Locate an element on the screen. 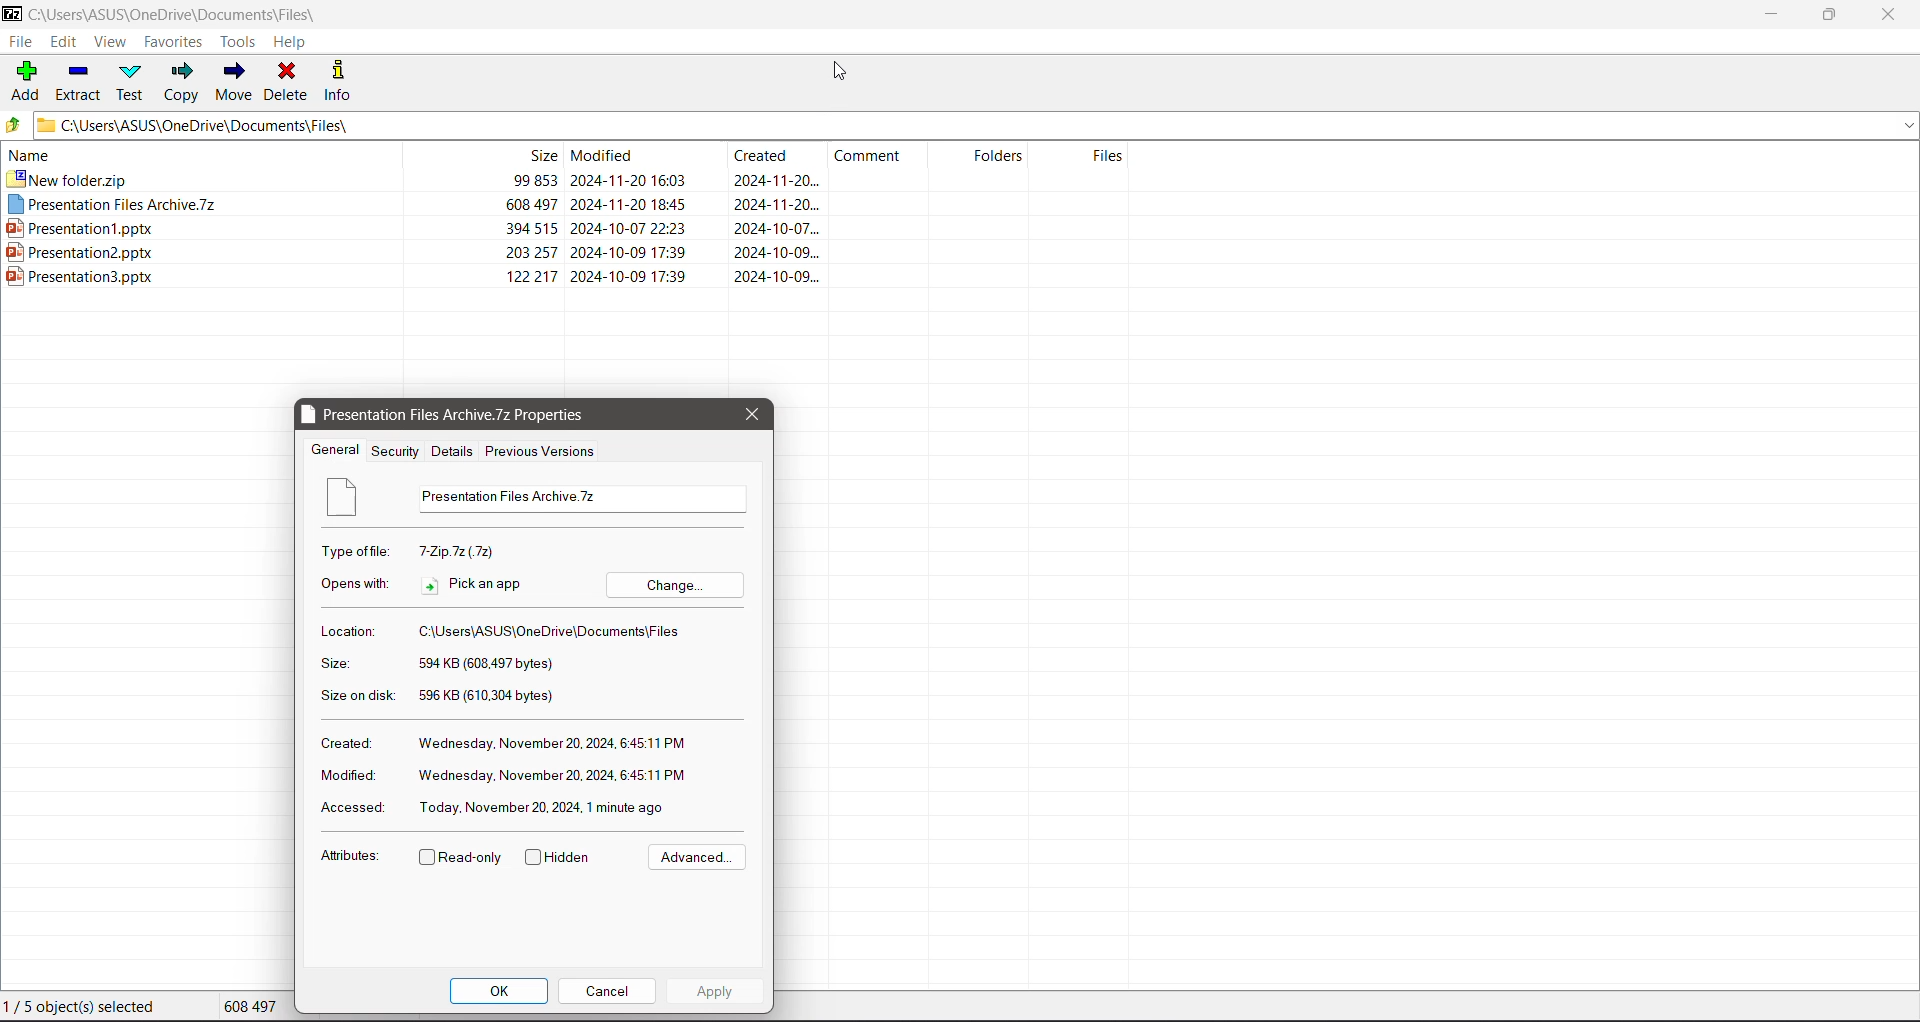 The width and height of the screenshot is (1920, 1022). Current Folder Path is located at coordinates (190, 12).